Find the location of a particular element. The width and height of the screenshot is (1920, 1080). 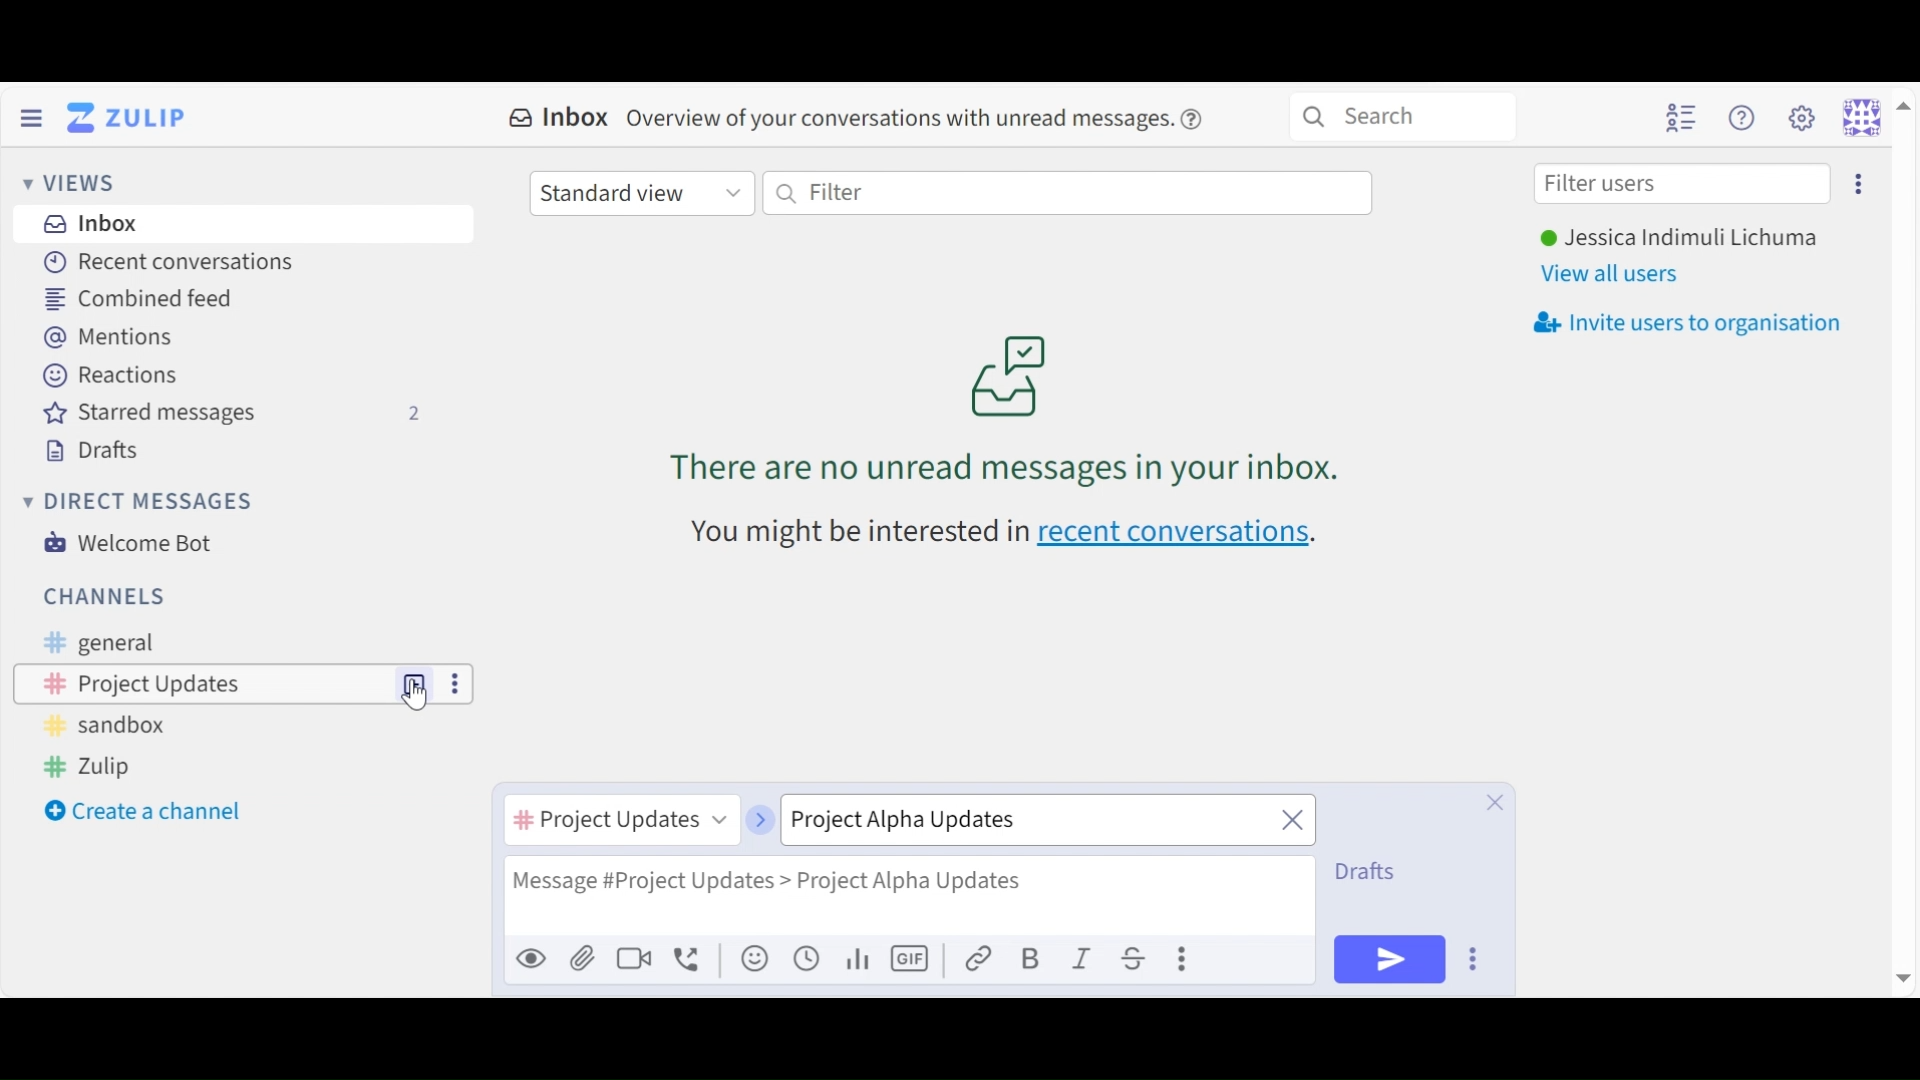

Recent Conversations is located at coordinates (171, 262).